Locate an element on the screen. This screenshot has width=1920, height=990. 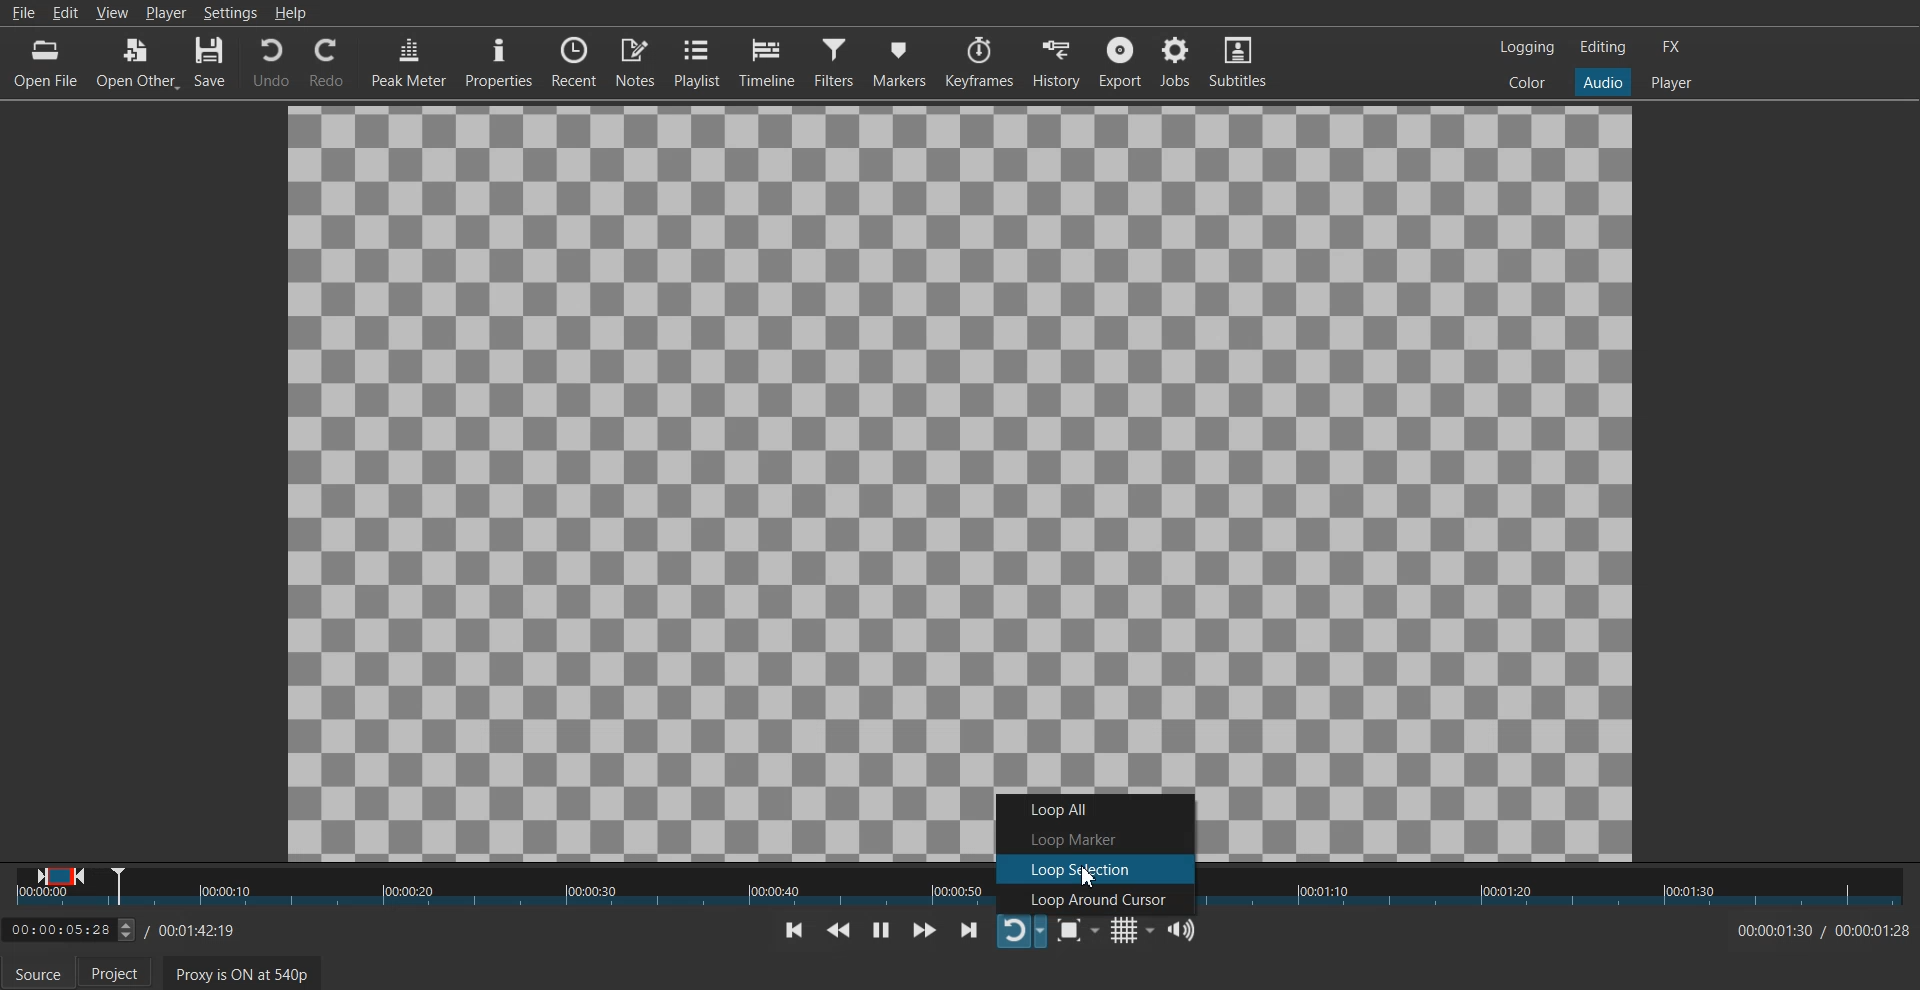
History is located at coordinates (1059, 61).